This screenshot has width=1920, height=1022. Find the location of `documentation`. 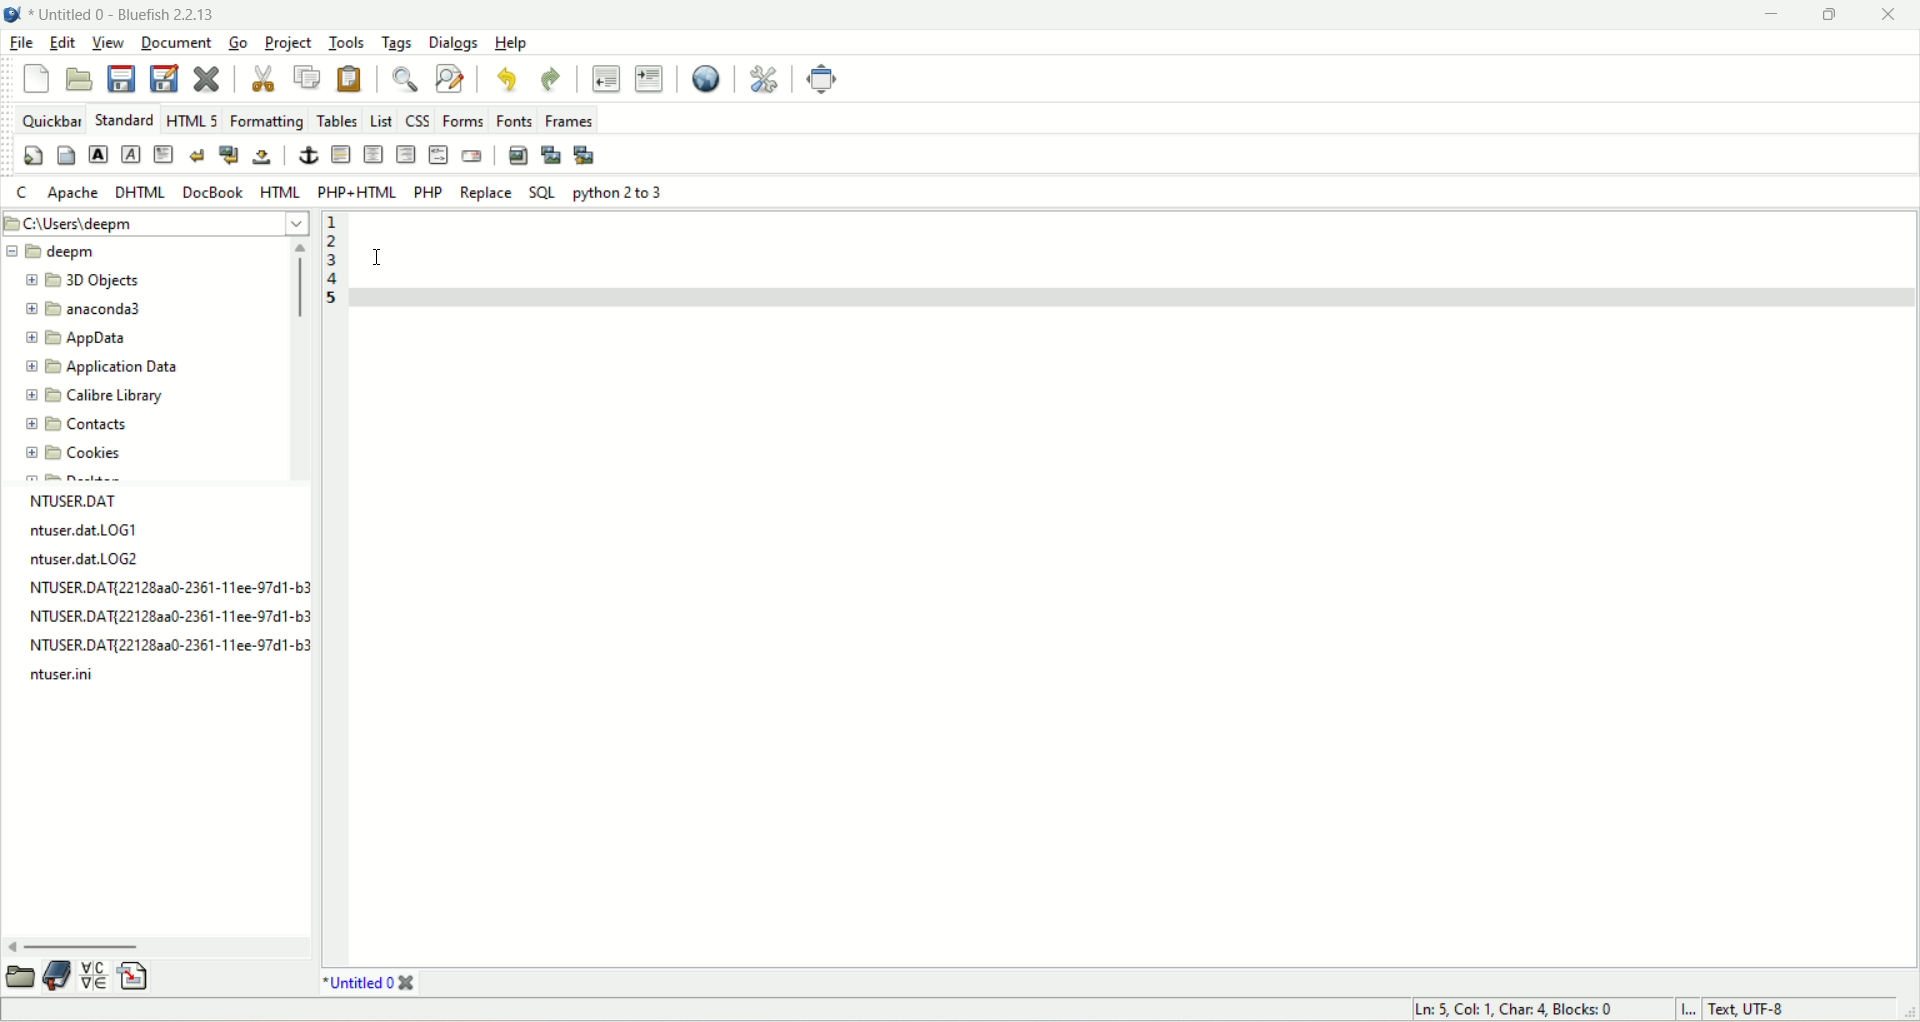

documentation is located at coordinates (56, 978).